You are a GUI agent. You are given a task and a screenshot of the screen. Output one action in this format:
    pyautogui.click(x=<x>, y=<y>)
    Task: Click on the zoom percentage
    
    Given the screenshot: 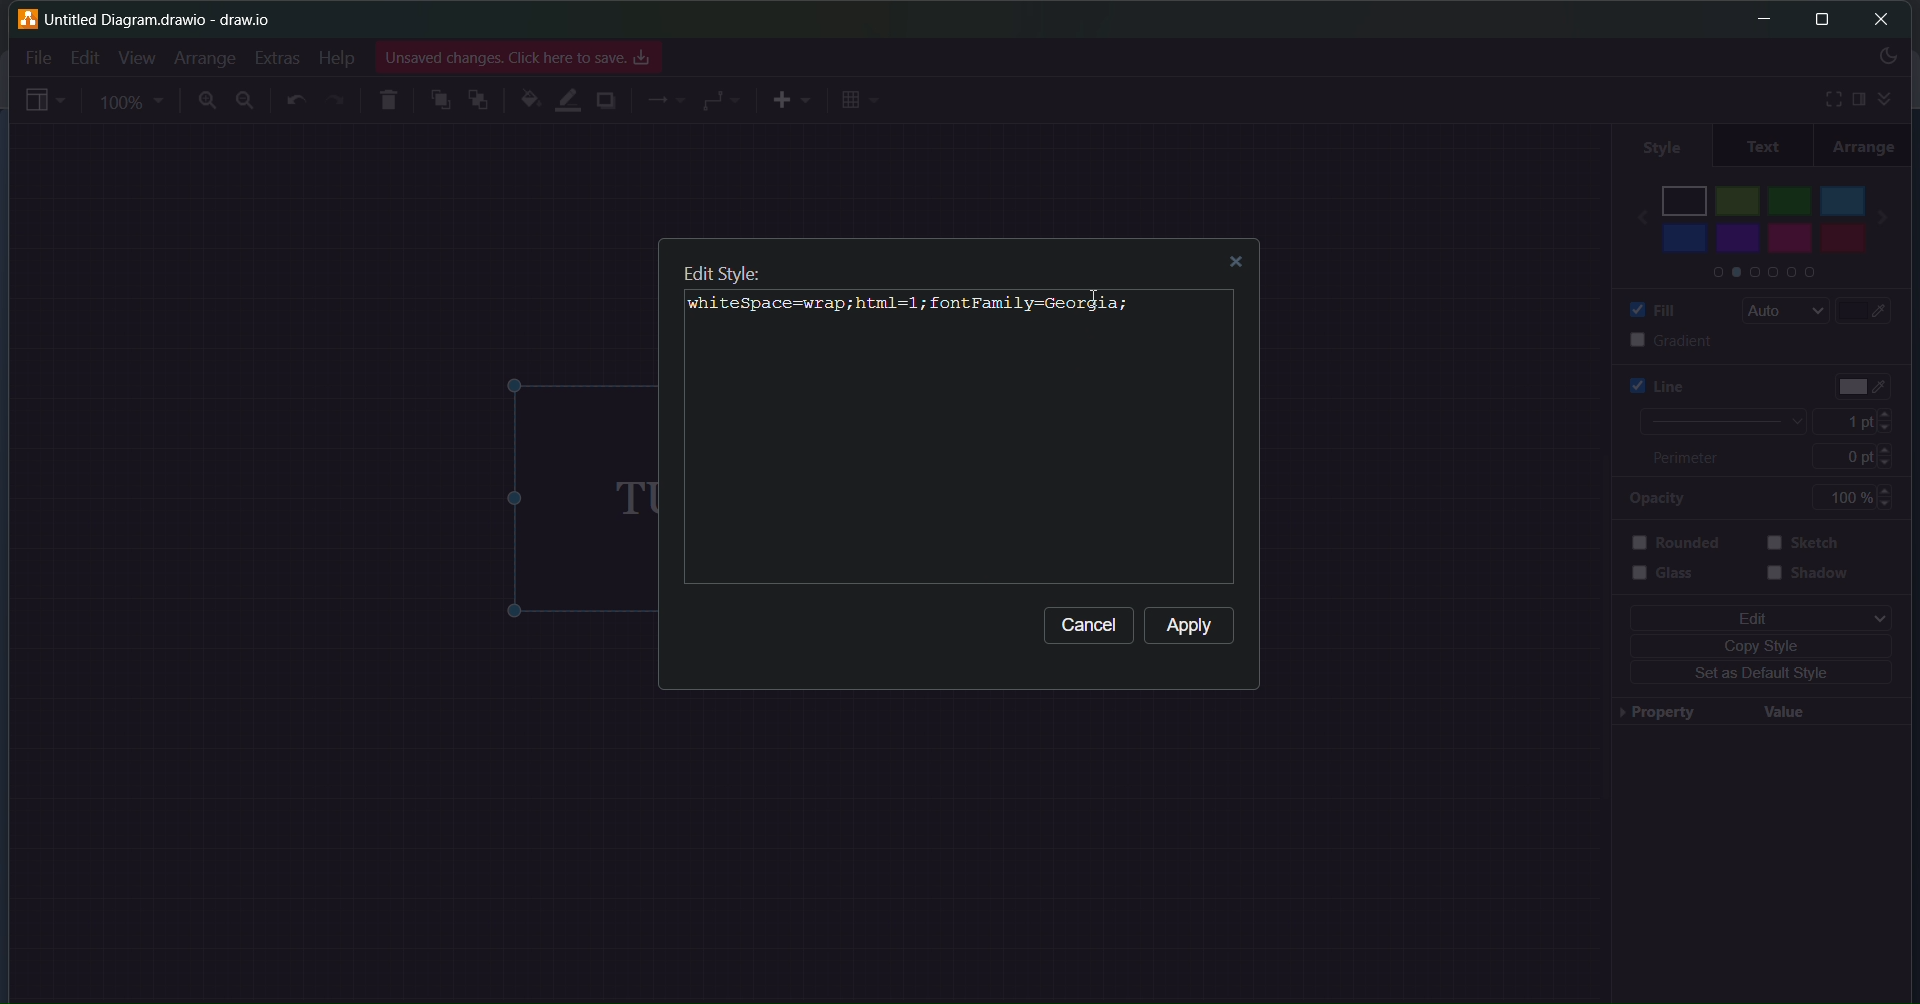 What is the action you would take?
    pyautogui.click(x=134, y=101)
    